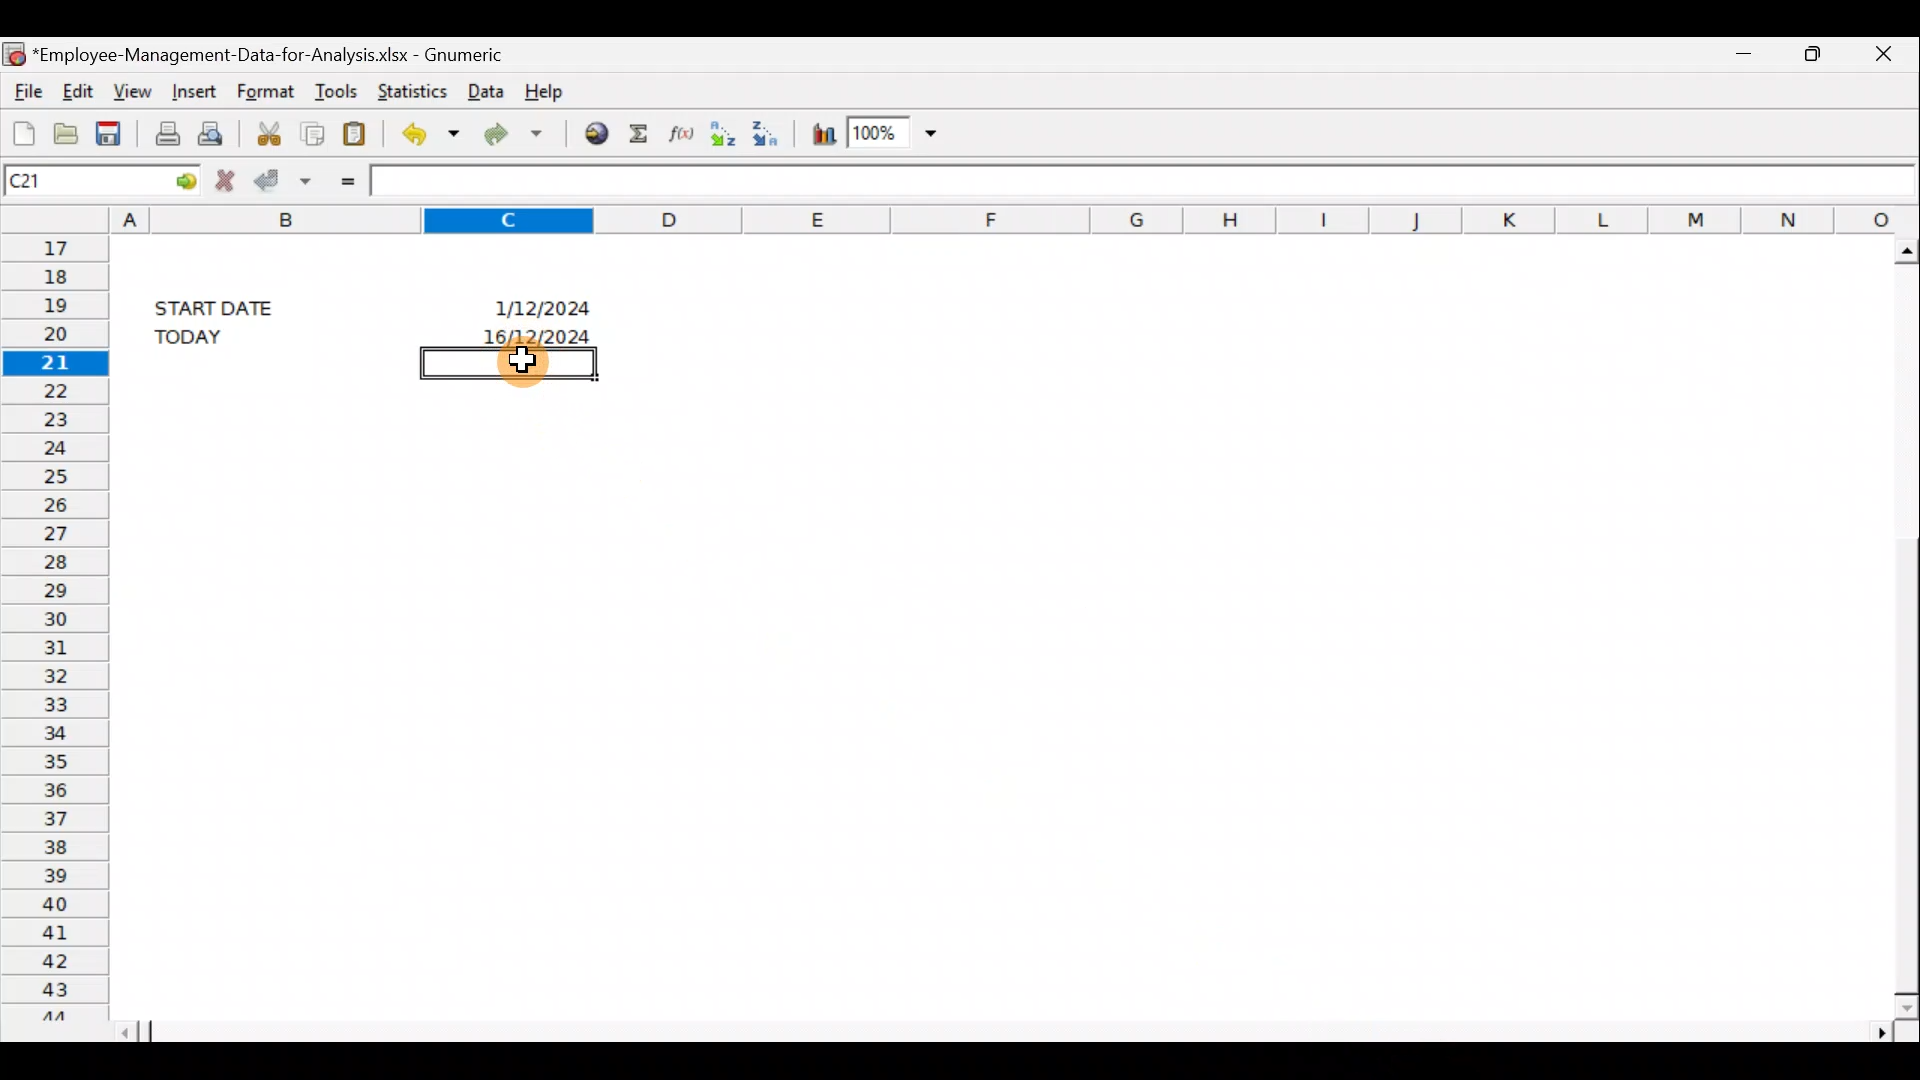 The width and height of the screenshot is (1920, 1080). I want to click on Redo undone action, so click(509, 133).